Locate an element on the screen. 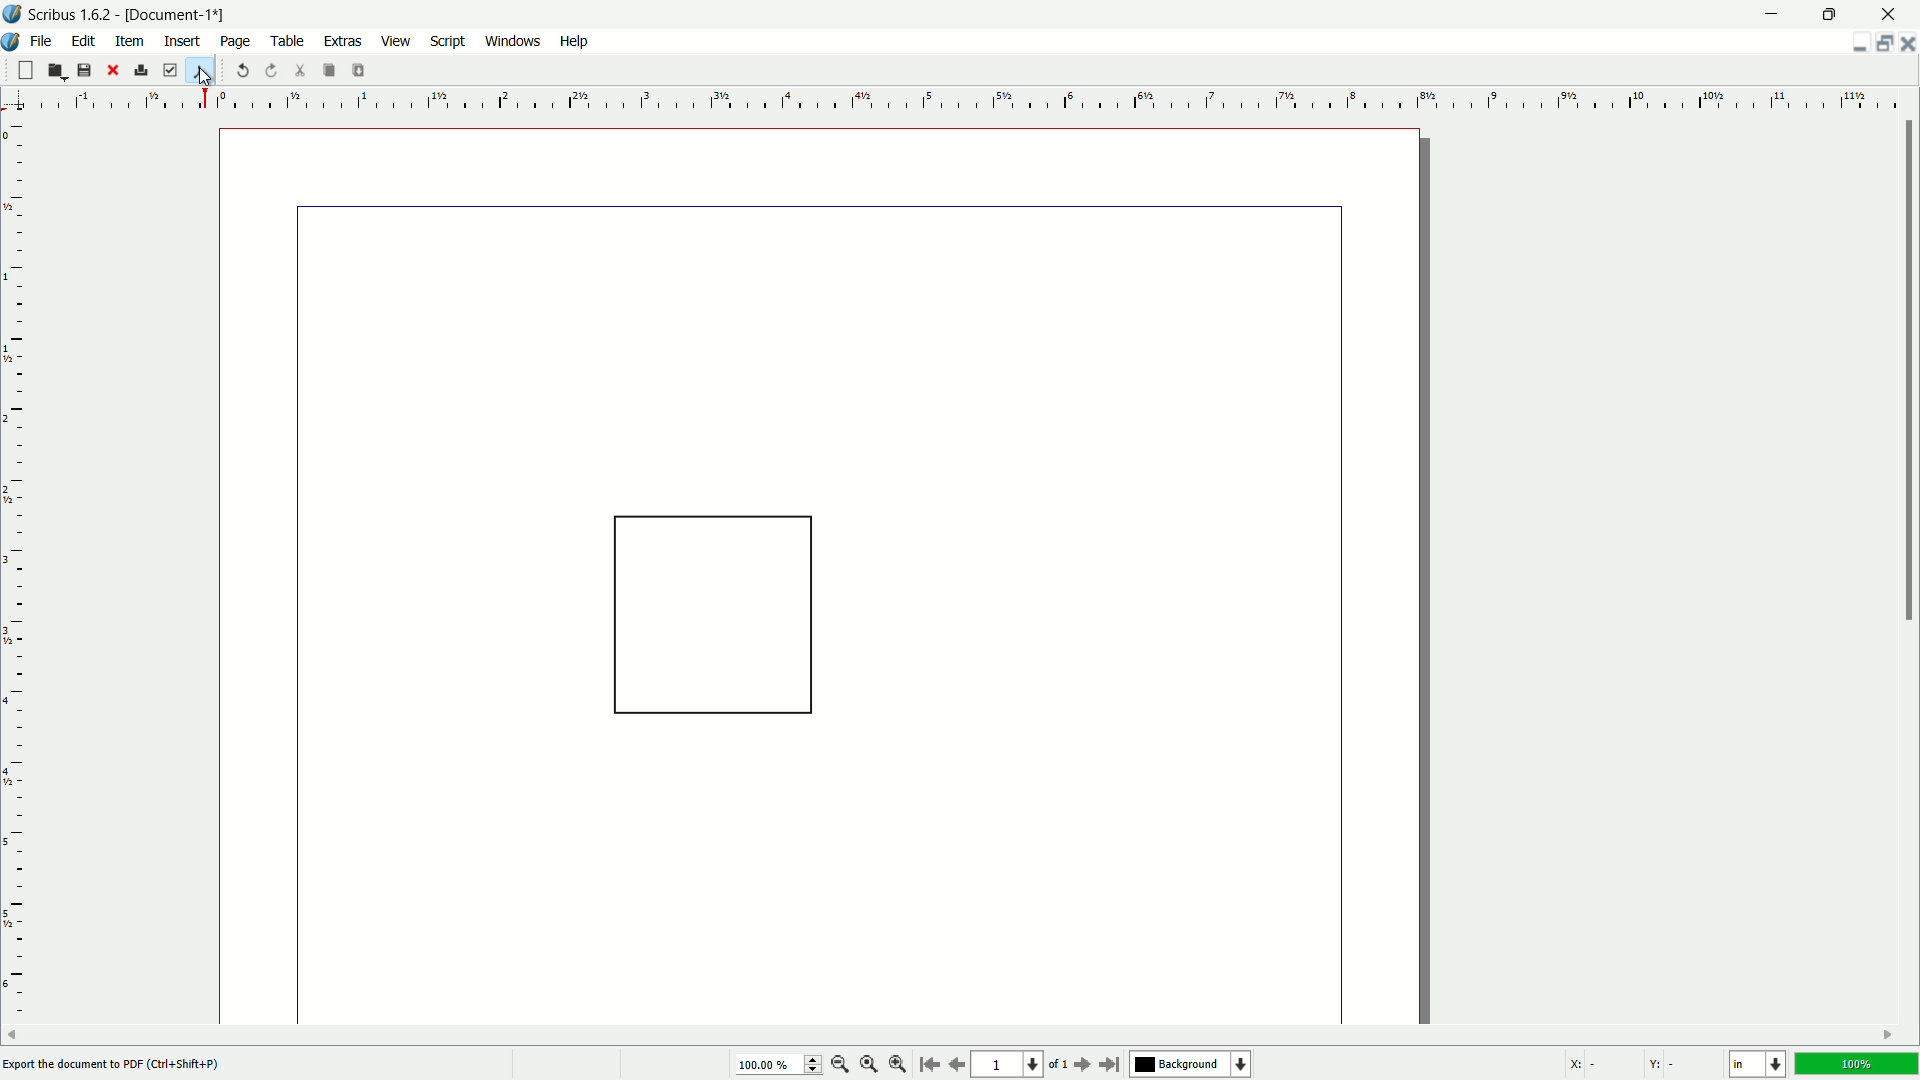  insert menu is located at coordinates (183, 42).